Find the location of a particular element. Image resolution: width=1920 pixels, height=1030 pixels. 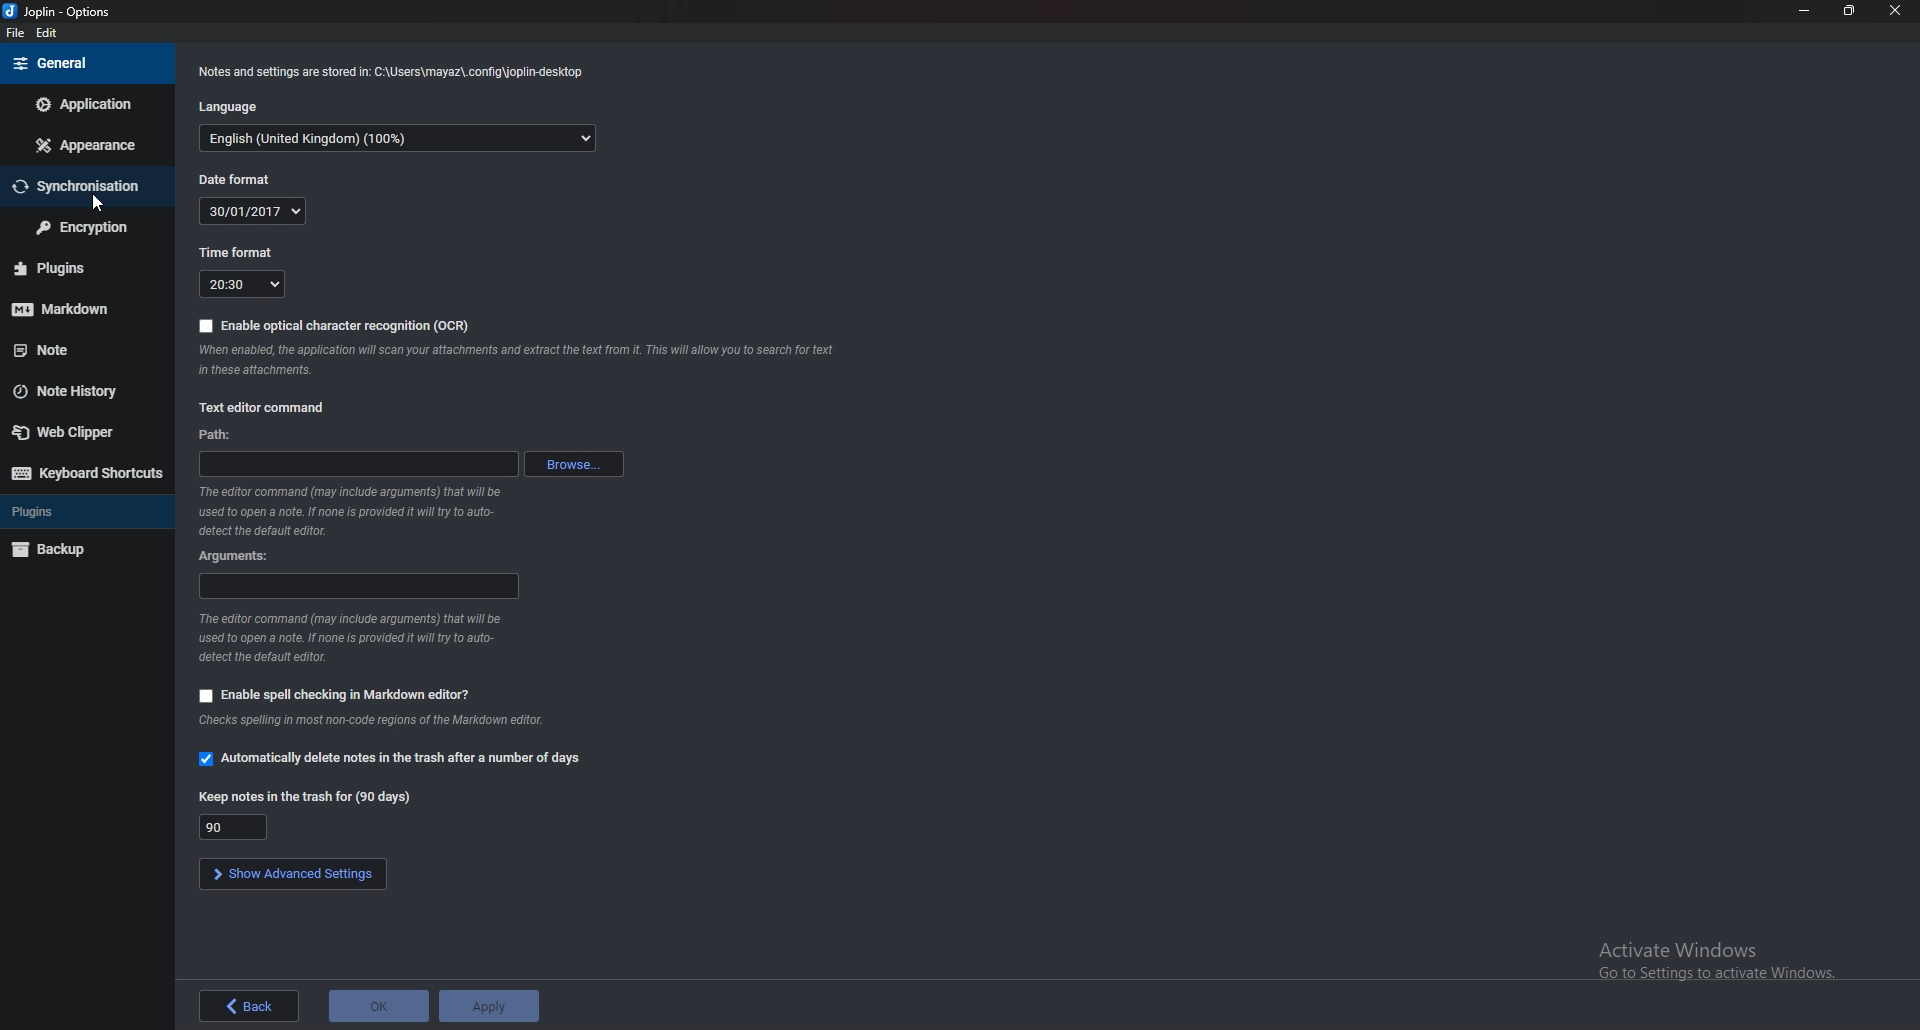

encryption is located at coordinates (84, 226).